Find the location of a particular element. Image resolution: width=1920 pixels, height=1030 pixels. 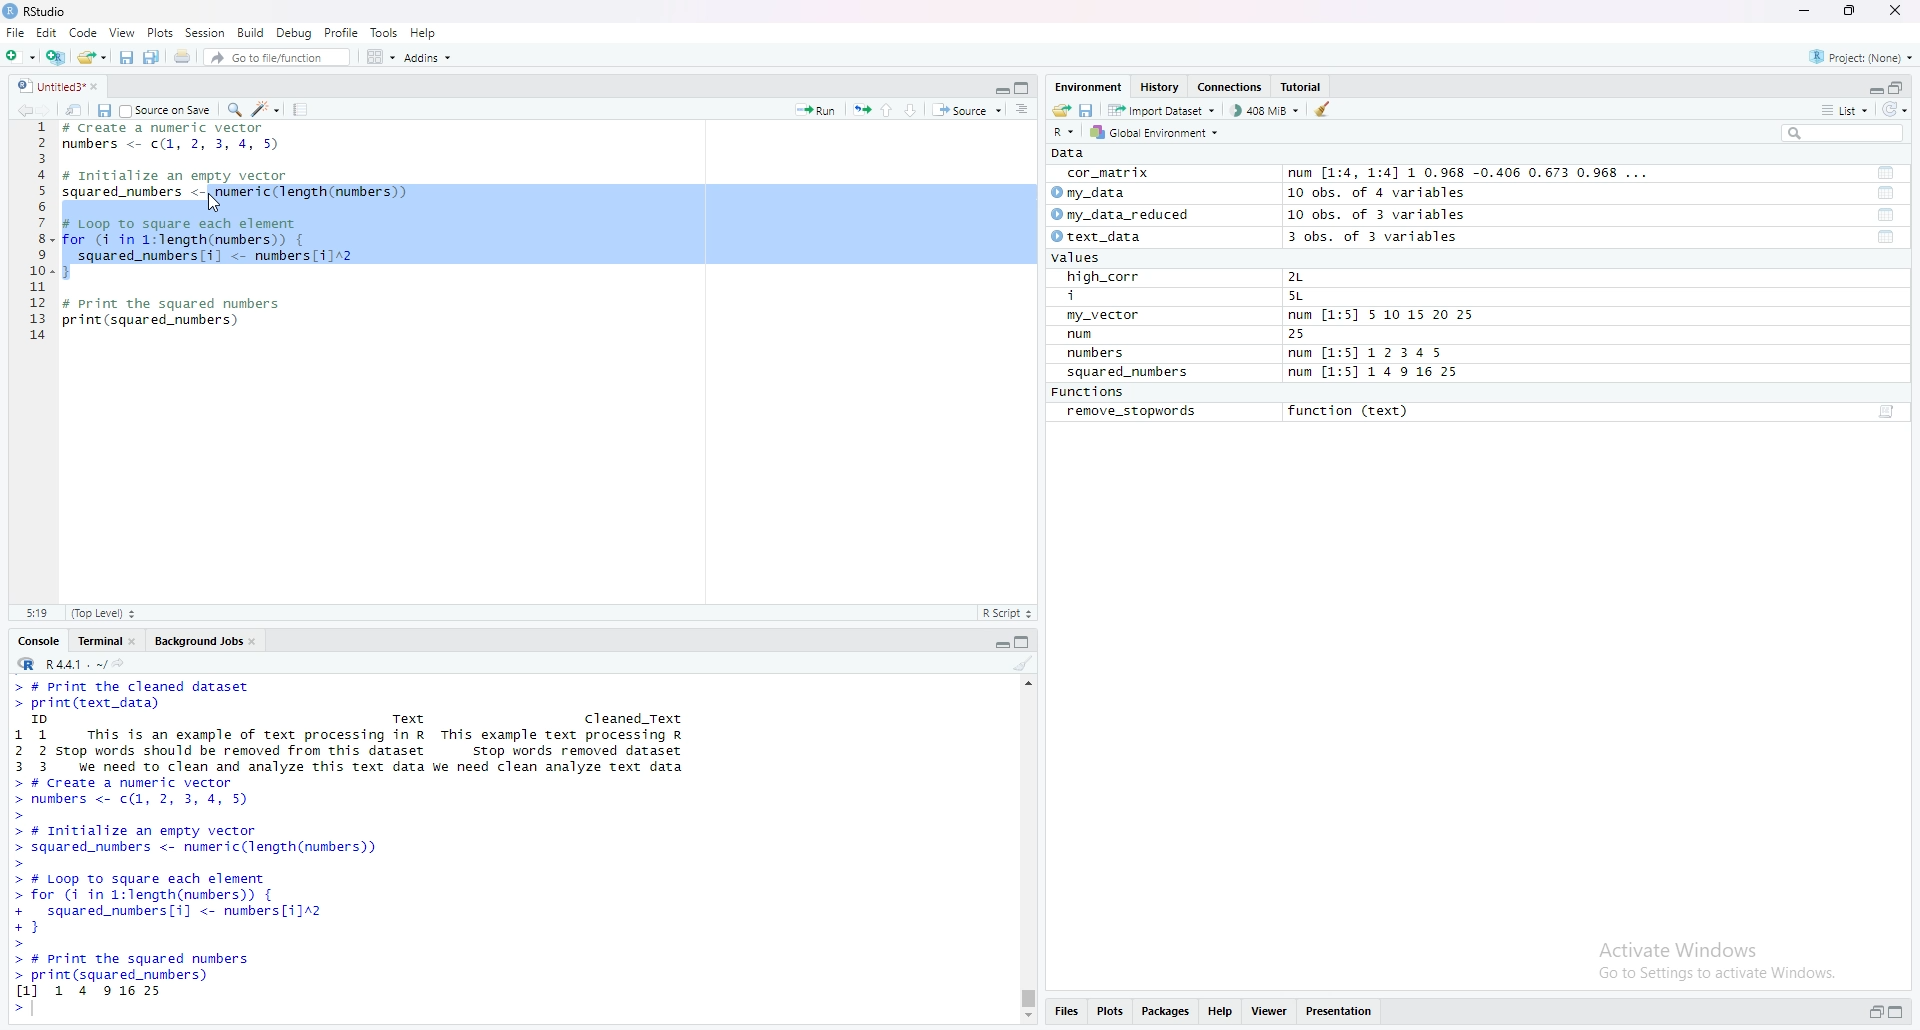

Run is located at coordinates (816, 108).